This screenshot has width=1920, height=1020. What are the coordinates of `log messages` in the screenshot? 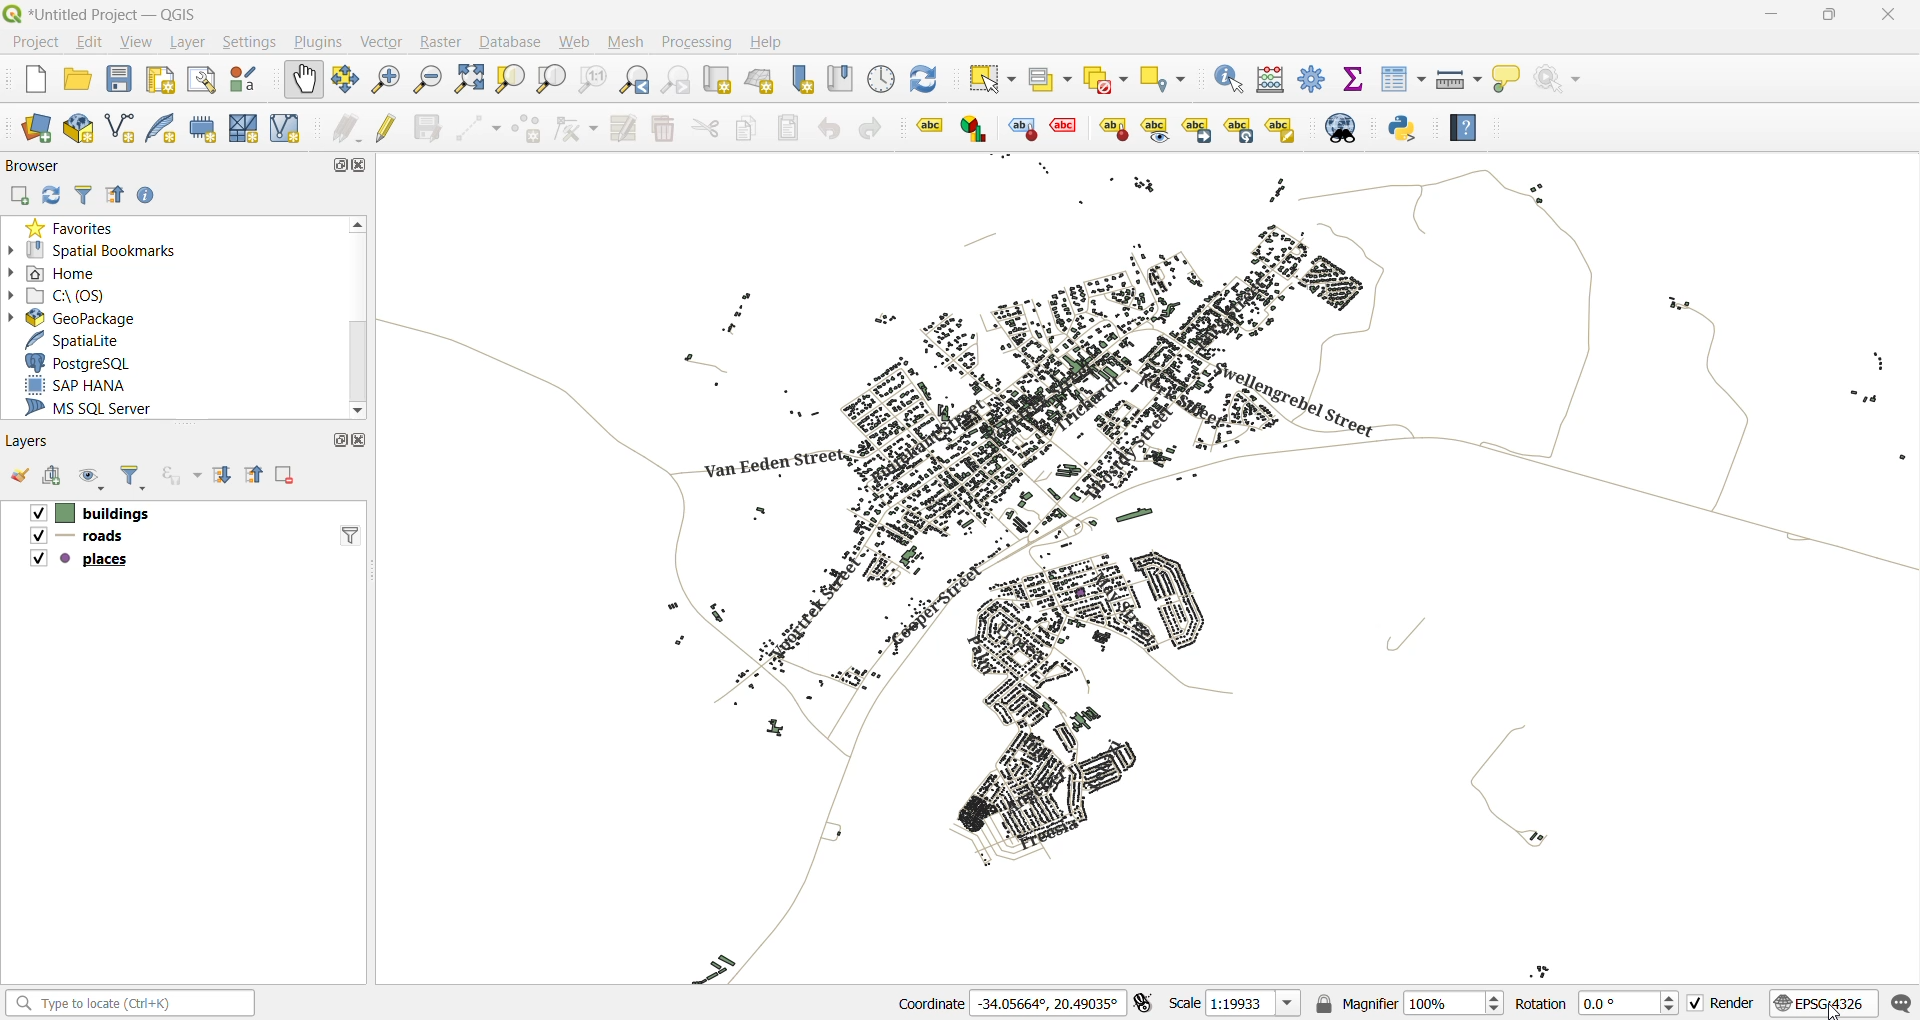 It's located at (1898, 1002).